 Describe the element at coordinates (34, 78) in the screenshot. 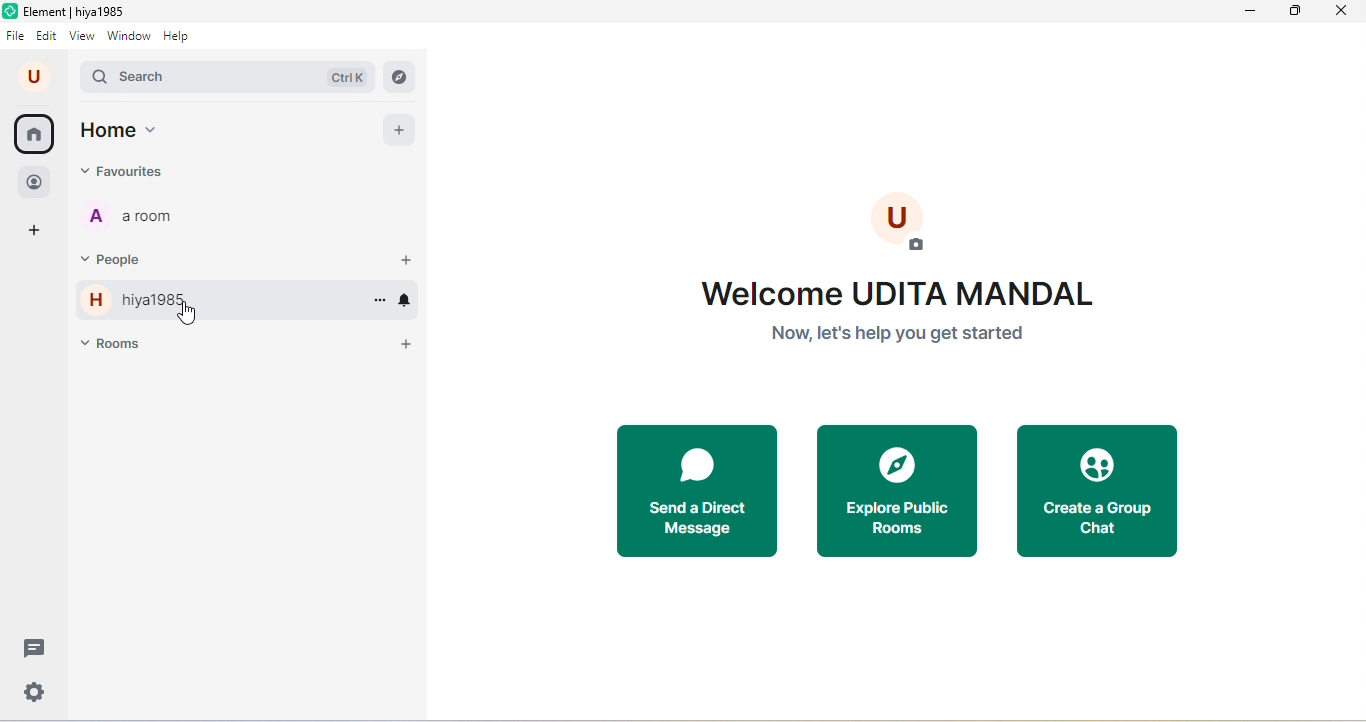

I see `account` at that location.